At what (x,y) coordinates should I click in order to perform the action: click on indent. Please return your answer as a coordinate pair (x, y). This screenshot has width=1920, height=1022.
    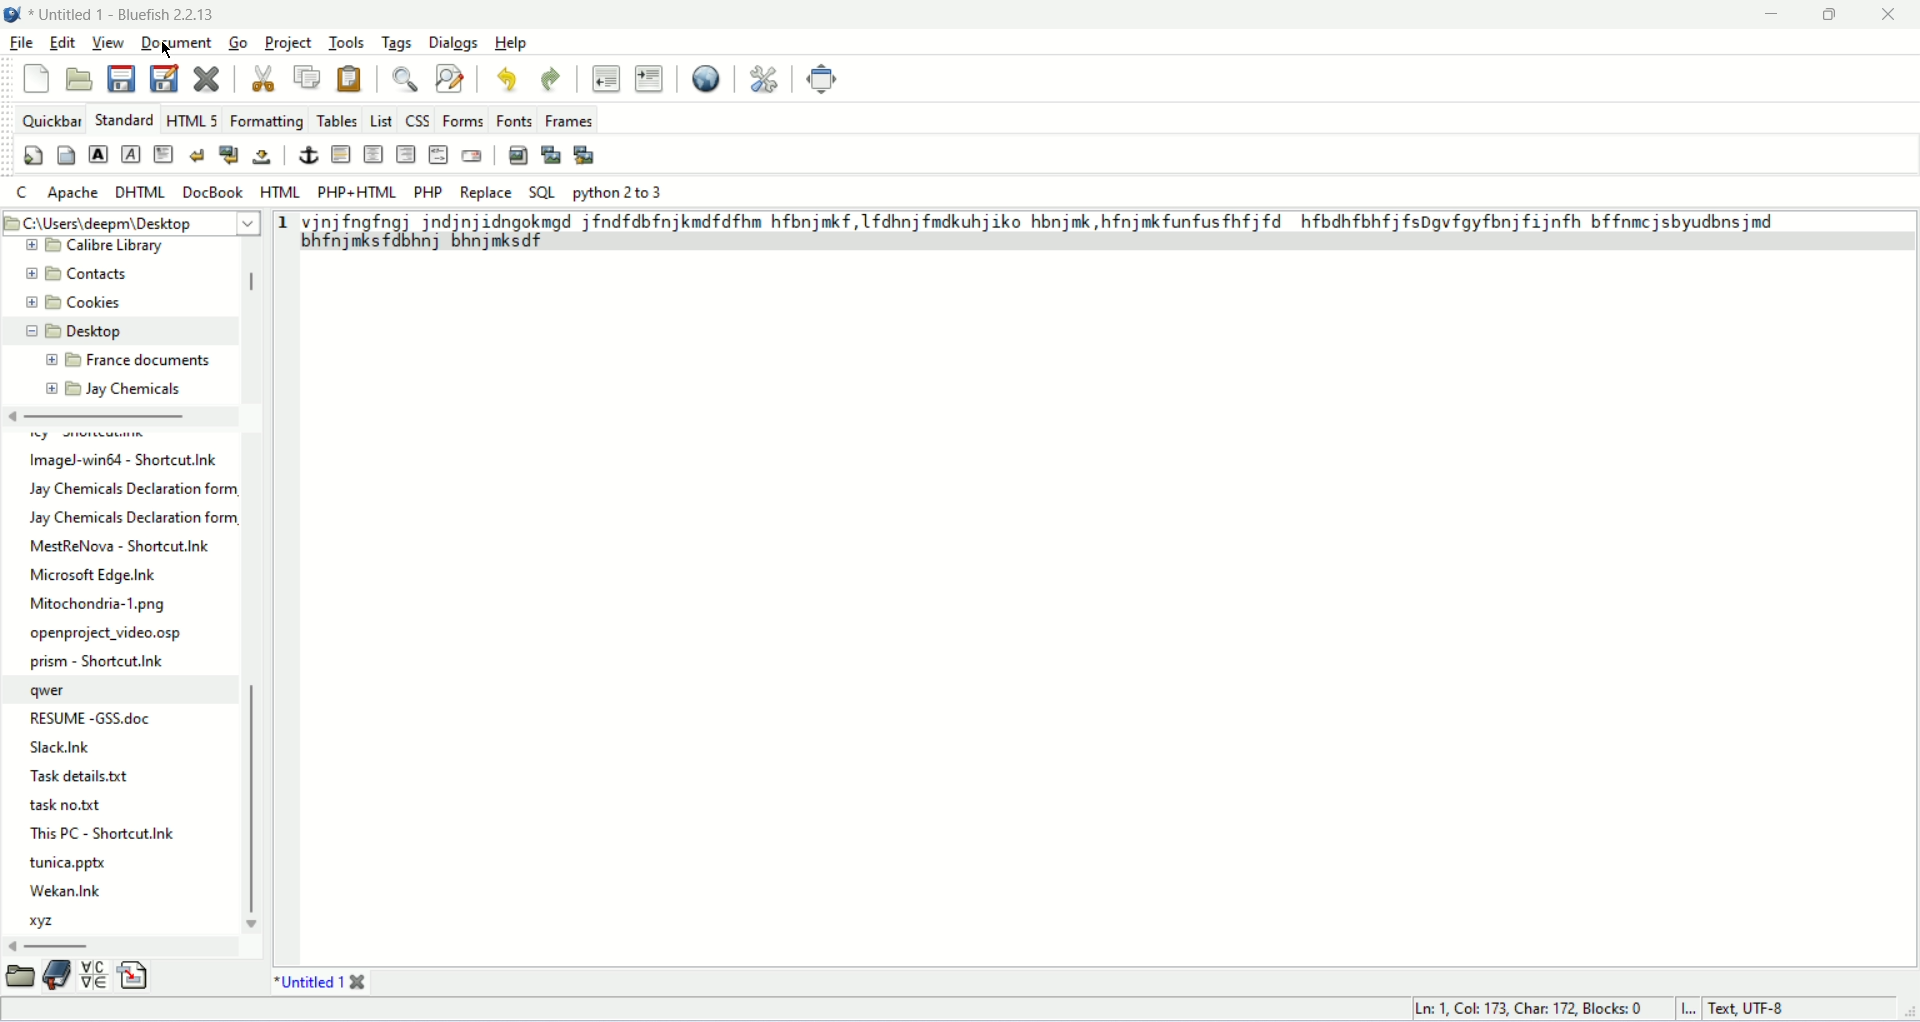
    Looking at the image, I should click on (648, 78).